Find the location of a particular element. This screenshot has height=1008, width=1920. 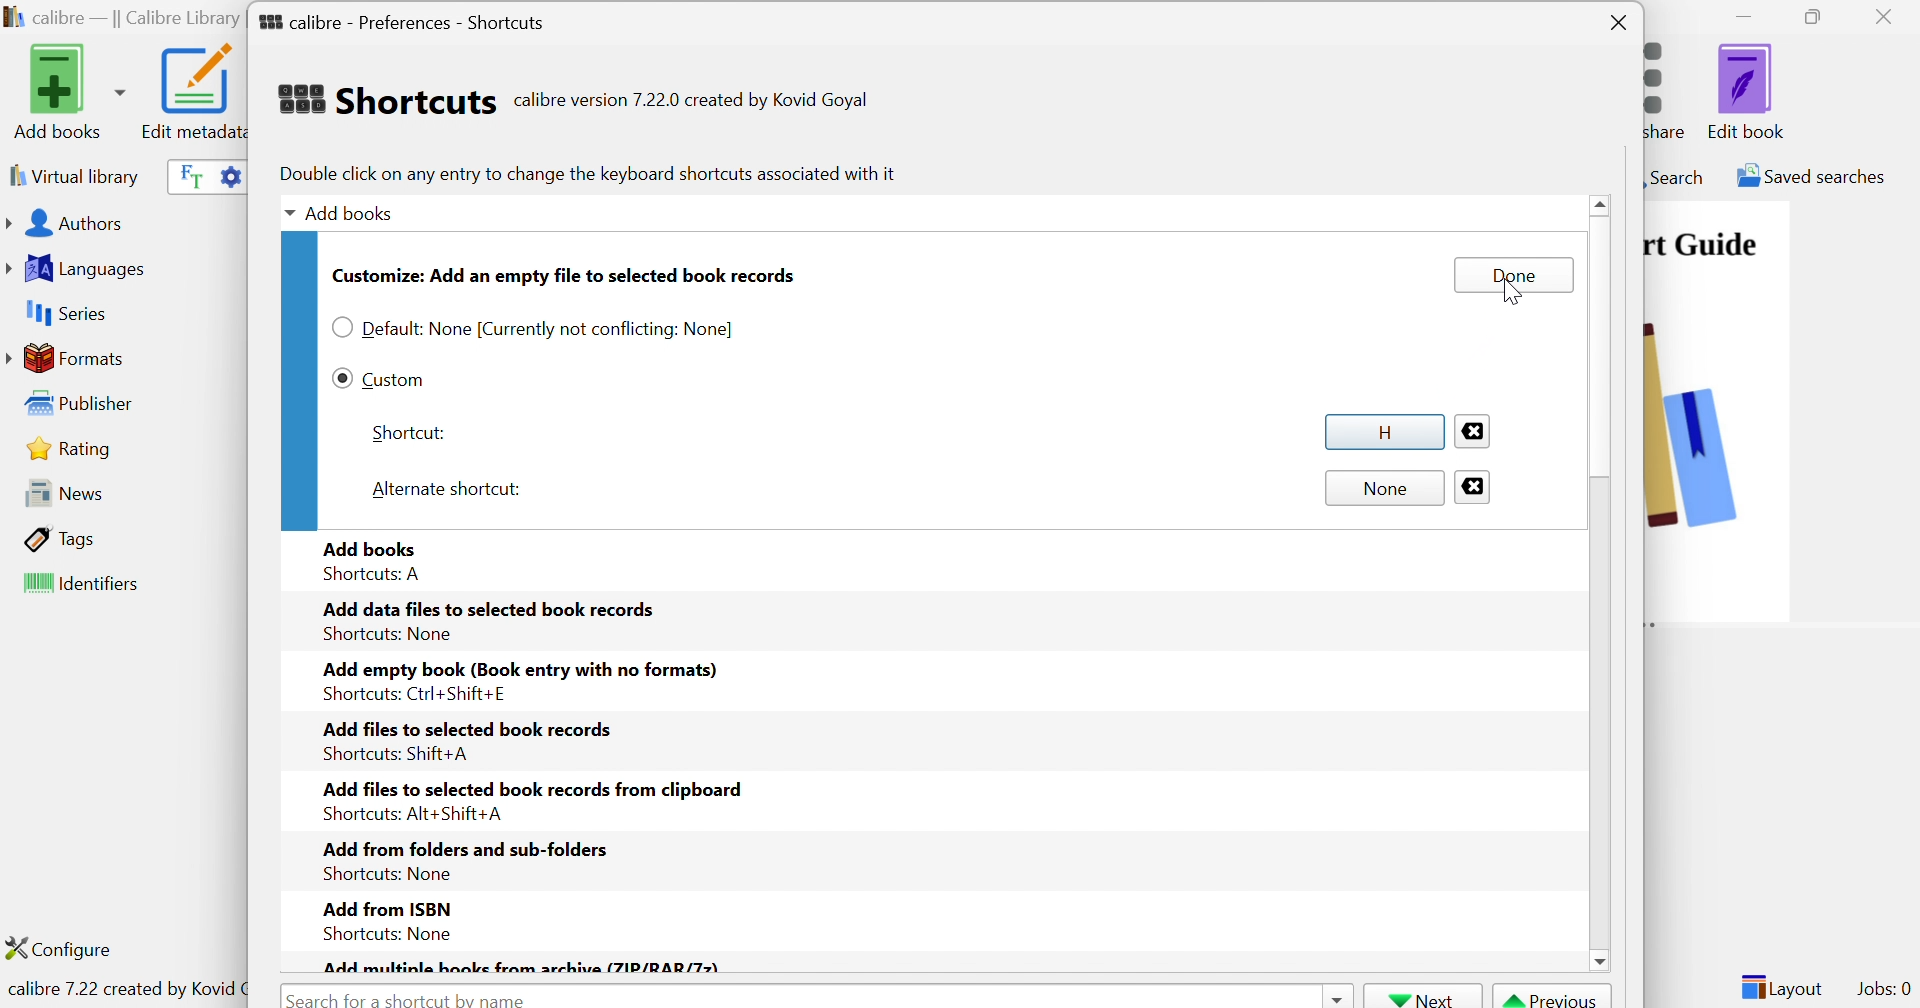

Close is located at coordinates (1619, 24).